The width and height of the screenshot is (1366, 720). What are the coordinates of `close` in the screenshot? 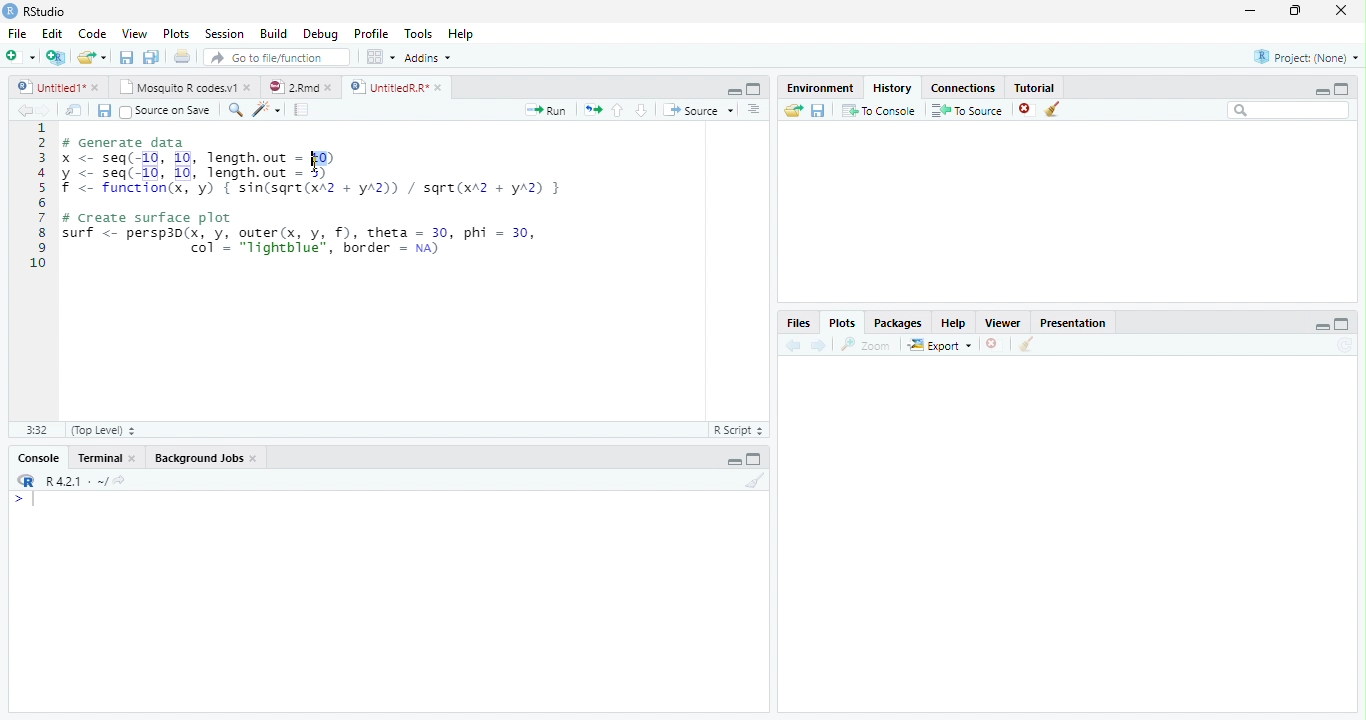 It's located at (1341, 10).